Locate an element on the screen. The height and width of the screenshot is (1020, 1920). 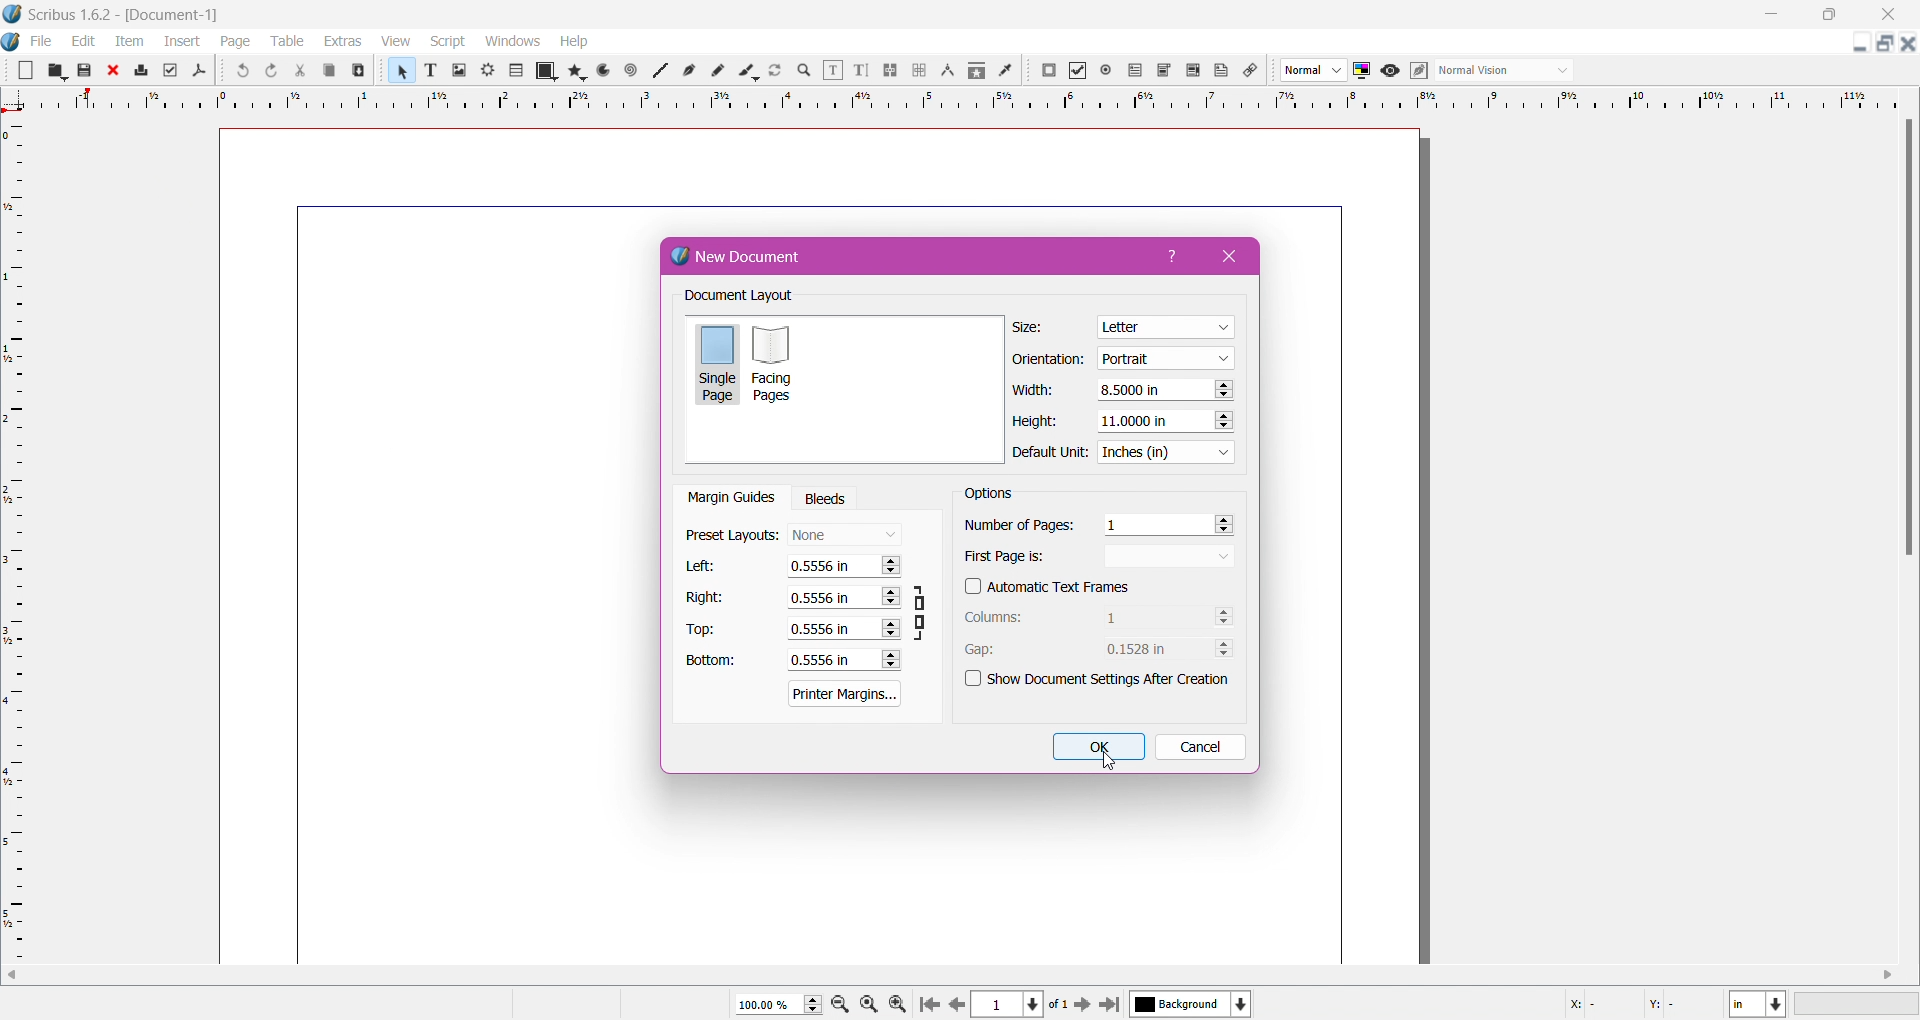
icon is located at coordinates (602, 71).